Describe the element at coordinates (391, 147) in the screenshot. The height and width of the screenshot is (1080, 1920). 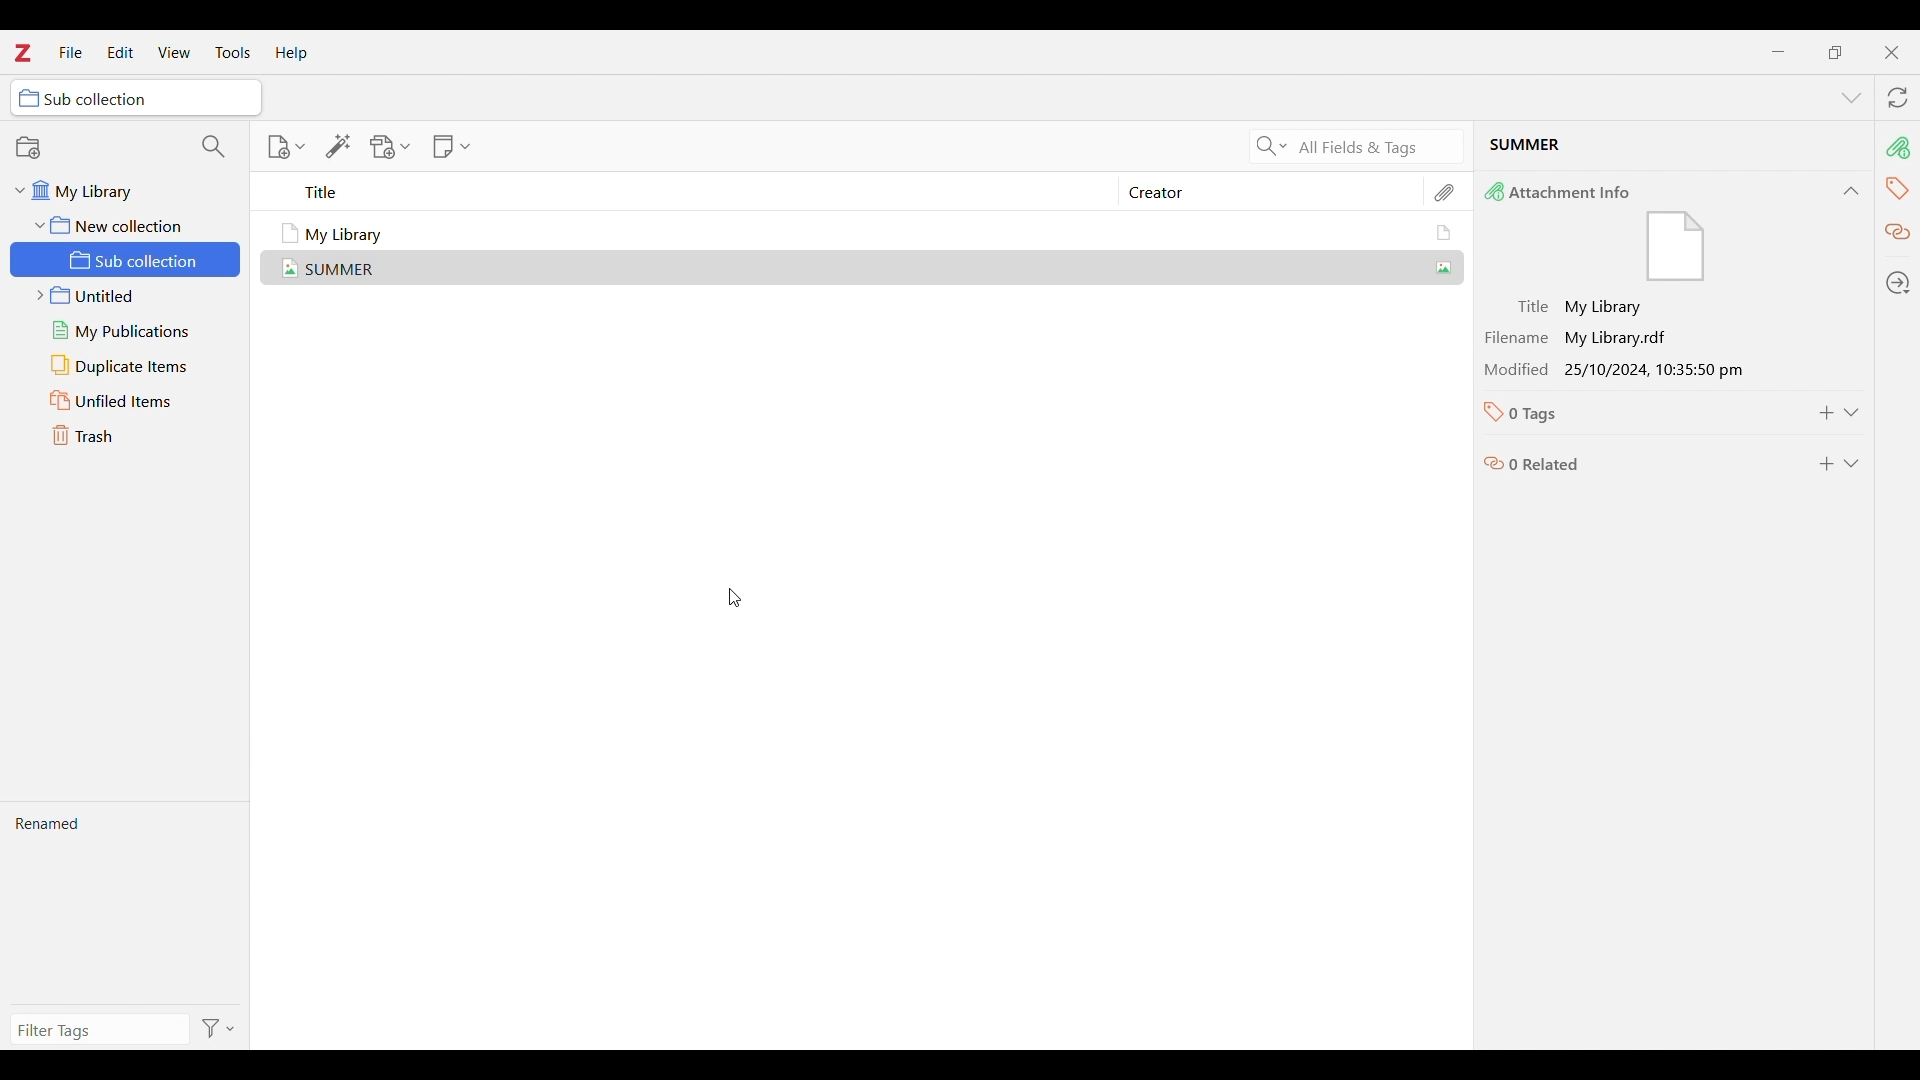
I see `Add attachment ` at that location.